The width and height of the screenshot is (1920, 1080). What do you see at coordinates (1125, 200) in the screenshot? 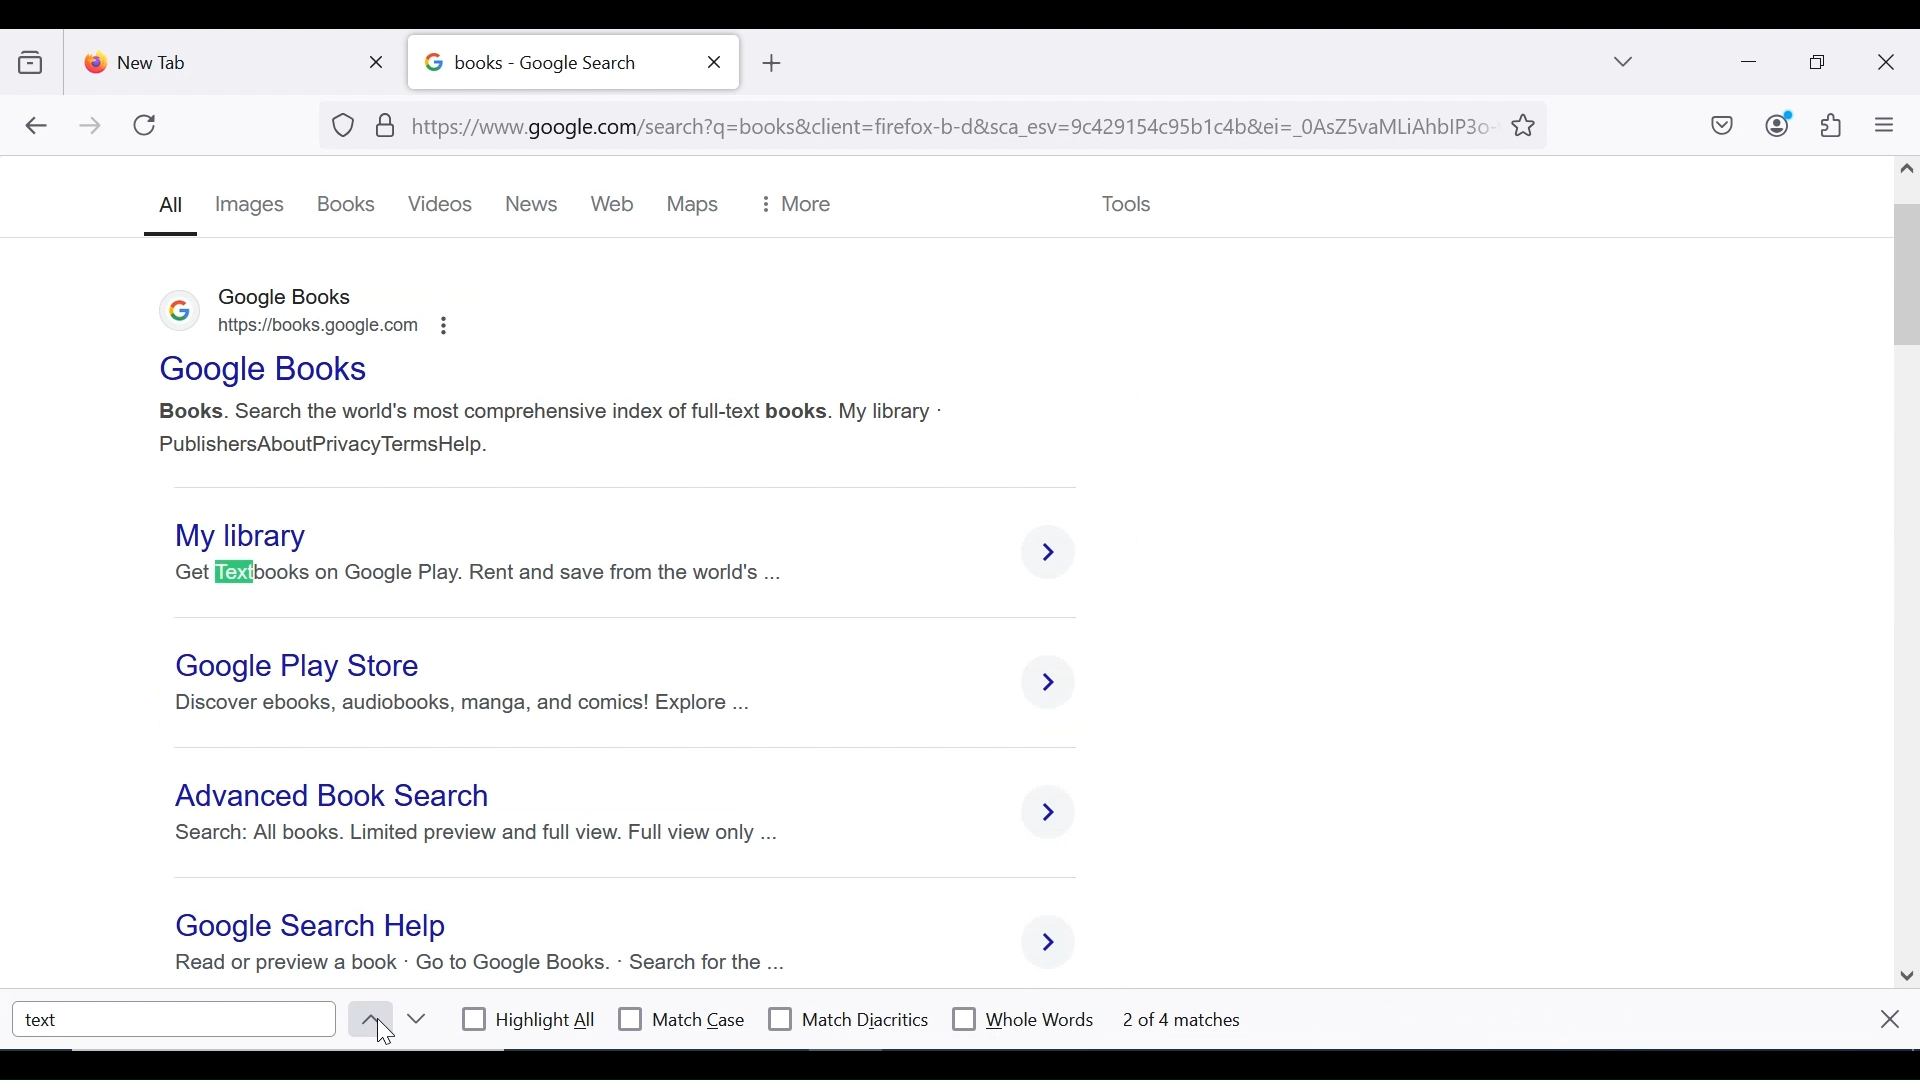
I see `tools` at bounding box center [1125, 200].